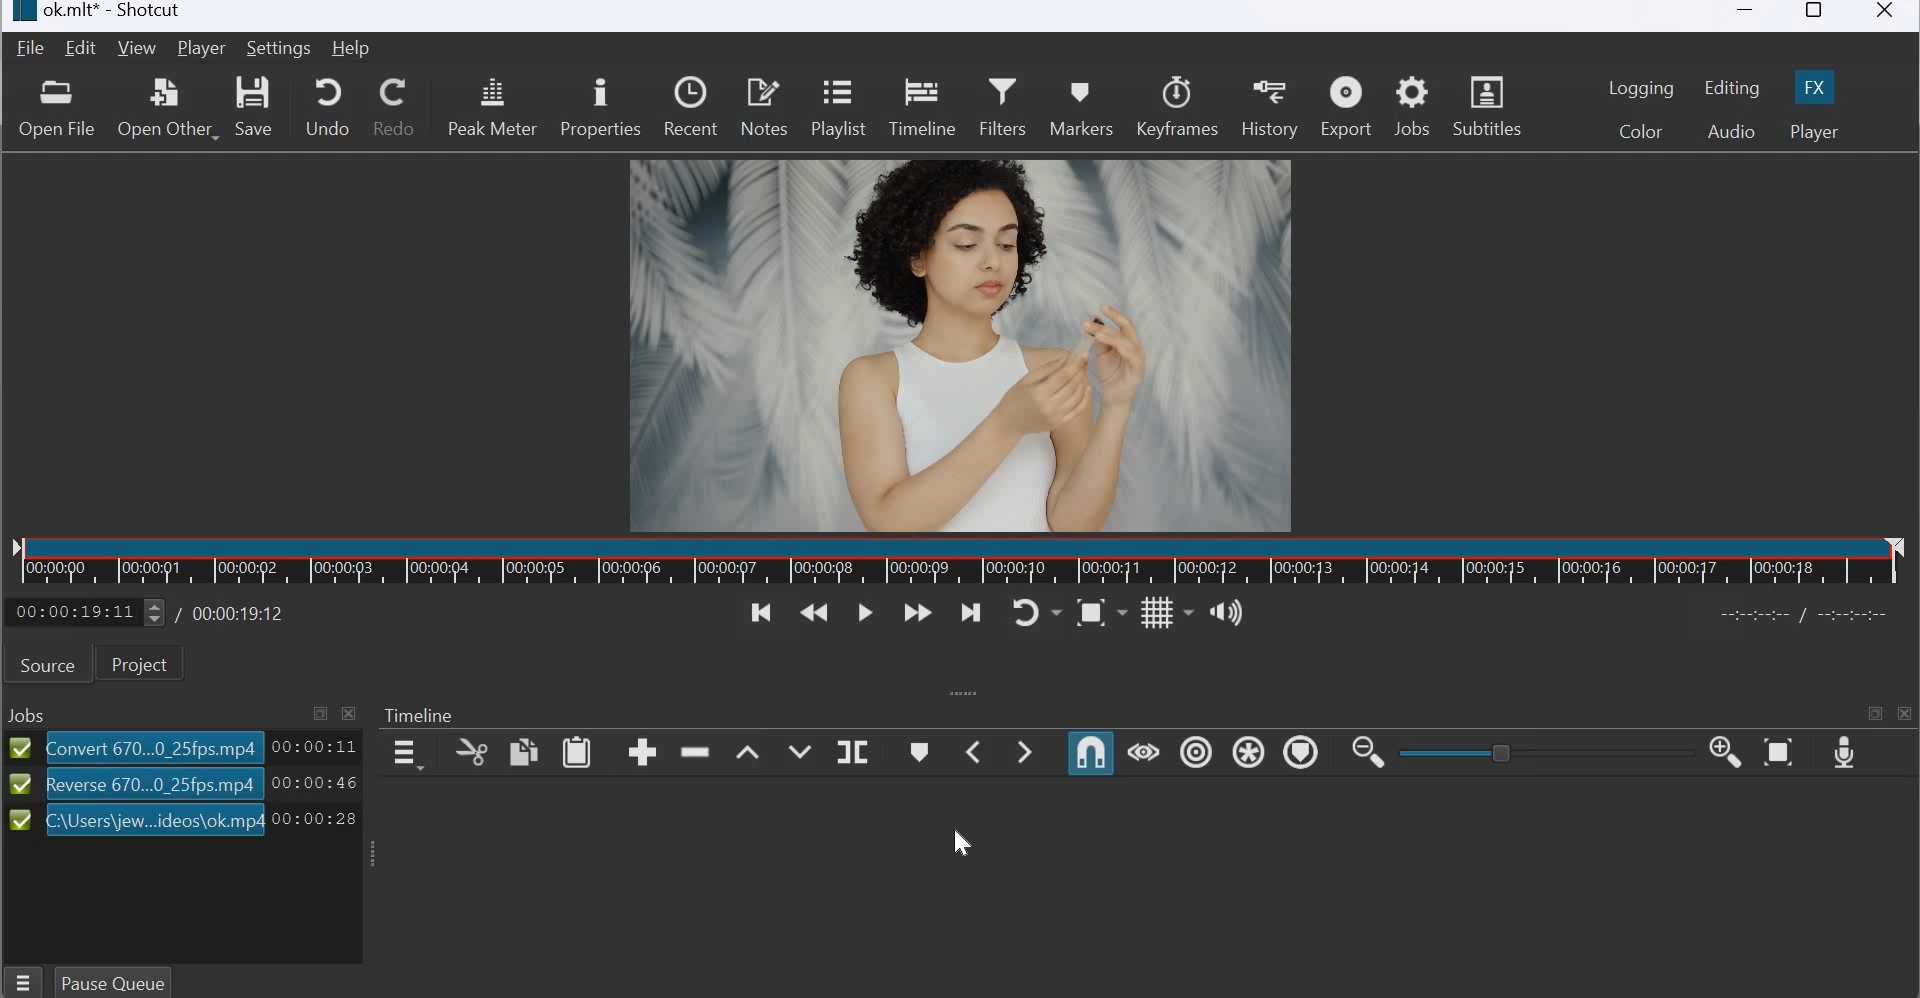  Describe the element at coordinates (21, 822) in the screenshot. I see `checkmark` at that location.